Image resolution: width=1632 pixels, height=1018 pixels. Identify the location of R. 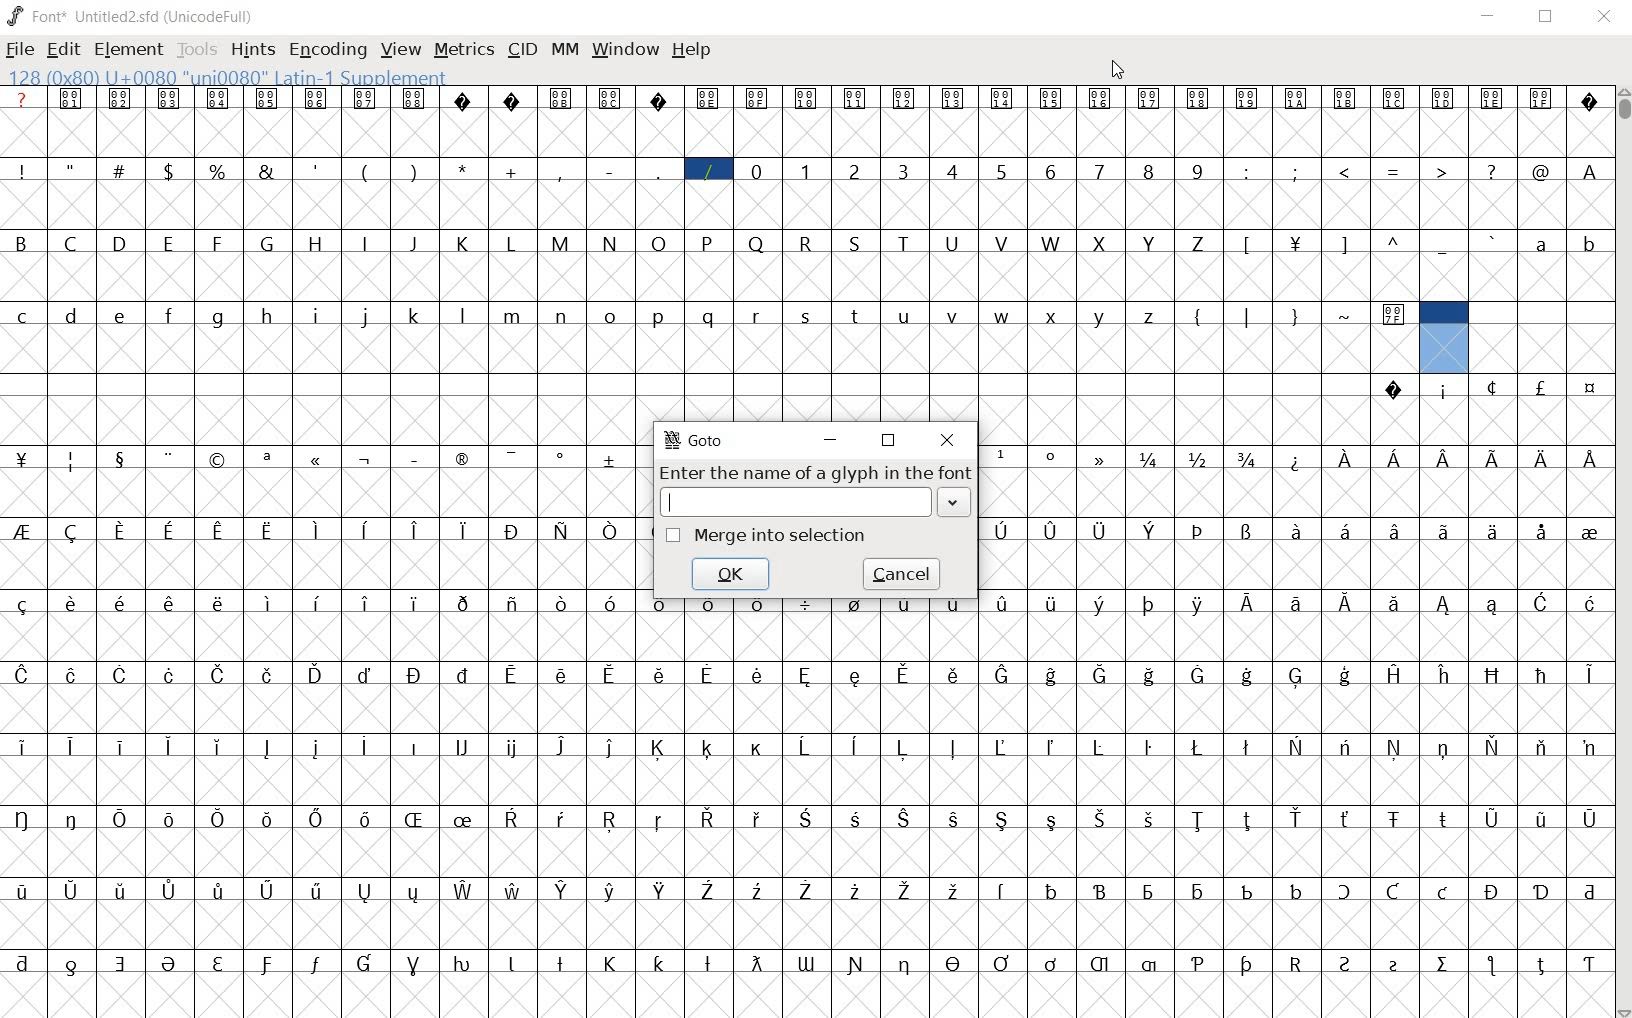
(808, 242).